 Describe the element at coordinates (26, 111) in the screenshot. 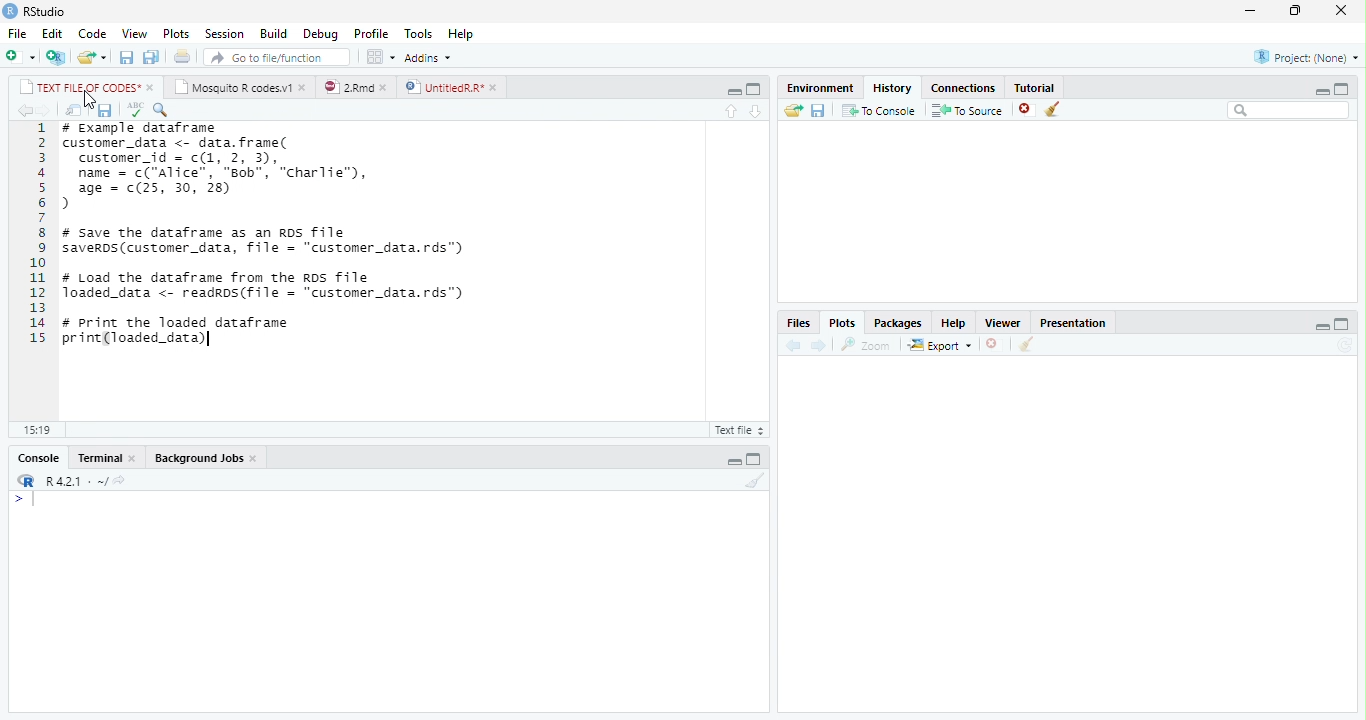

I see `back` at that location.